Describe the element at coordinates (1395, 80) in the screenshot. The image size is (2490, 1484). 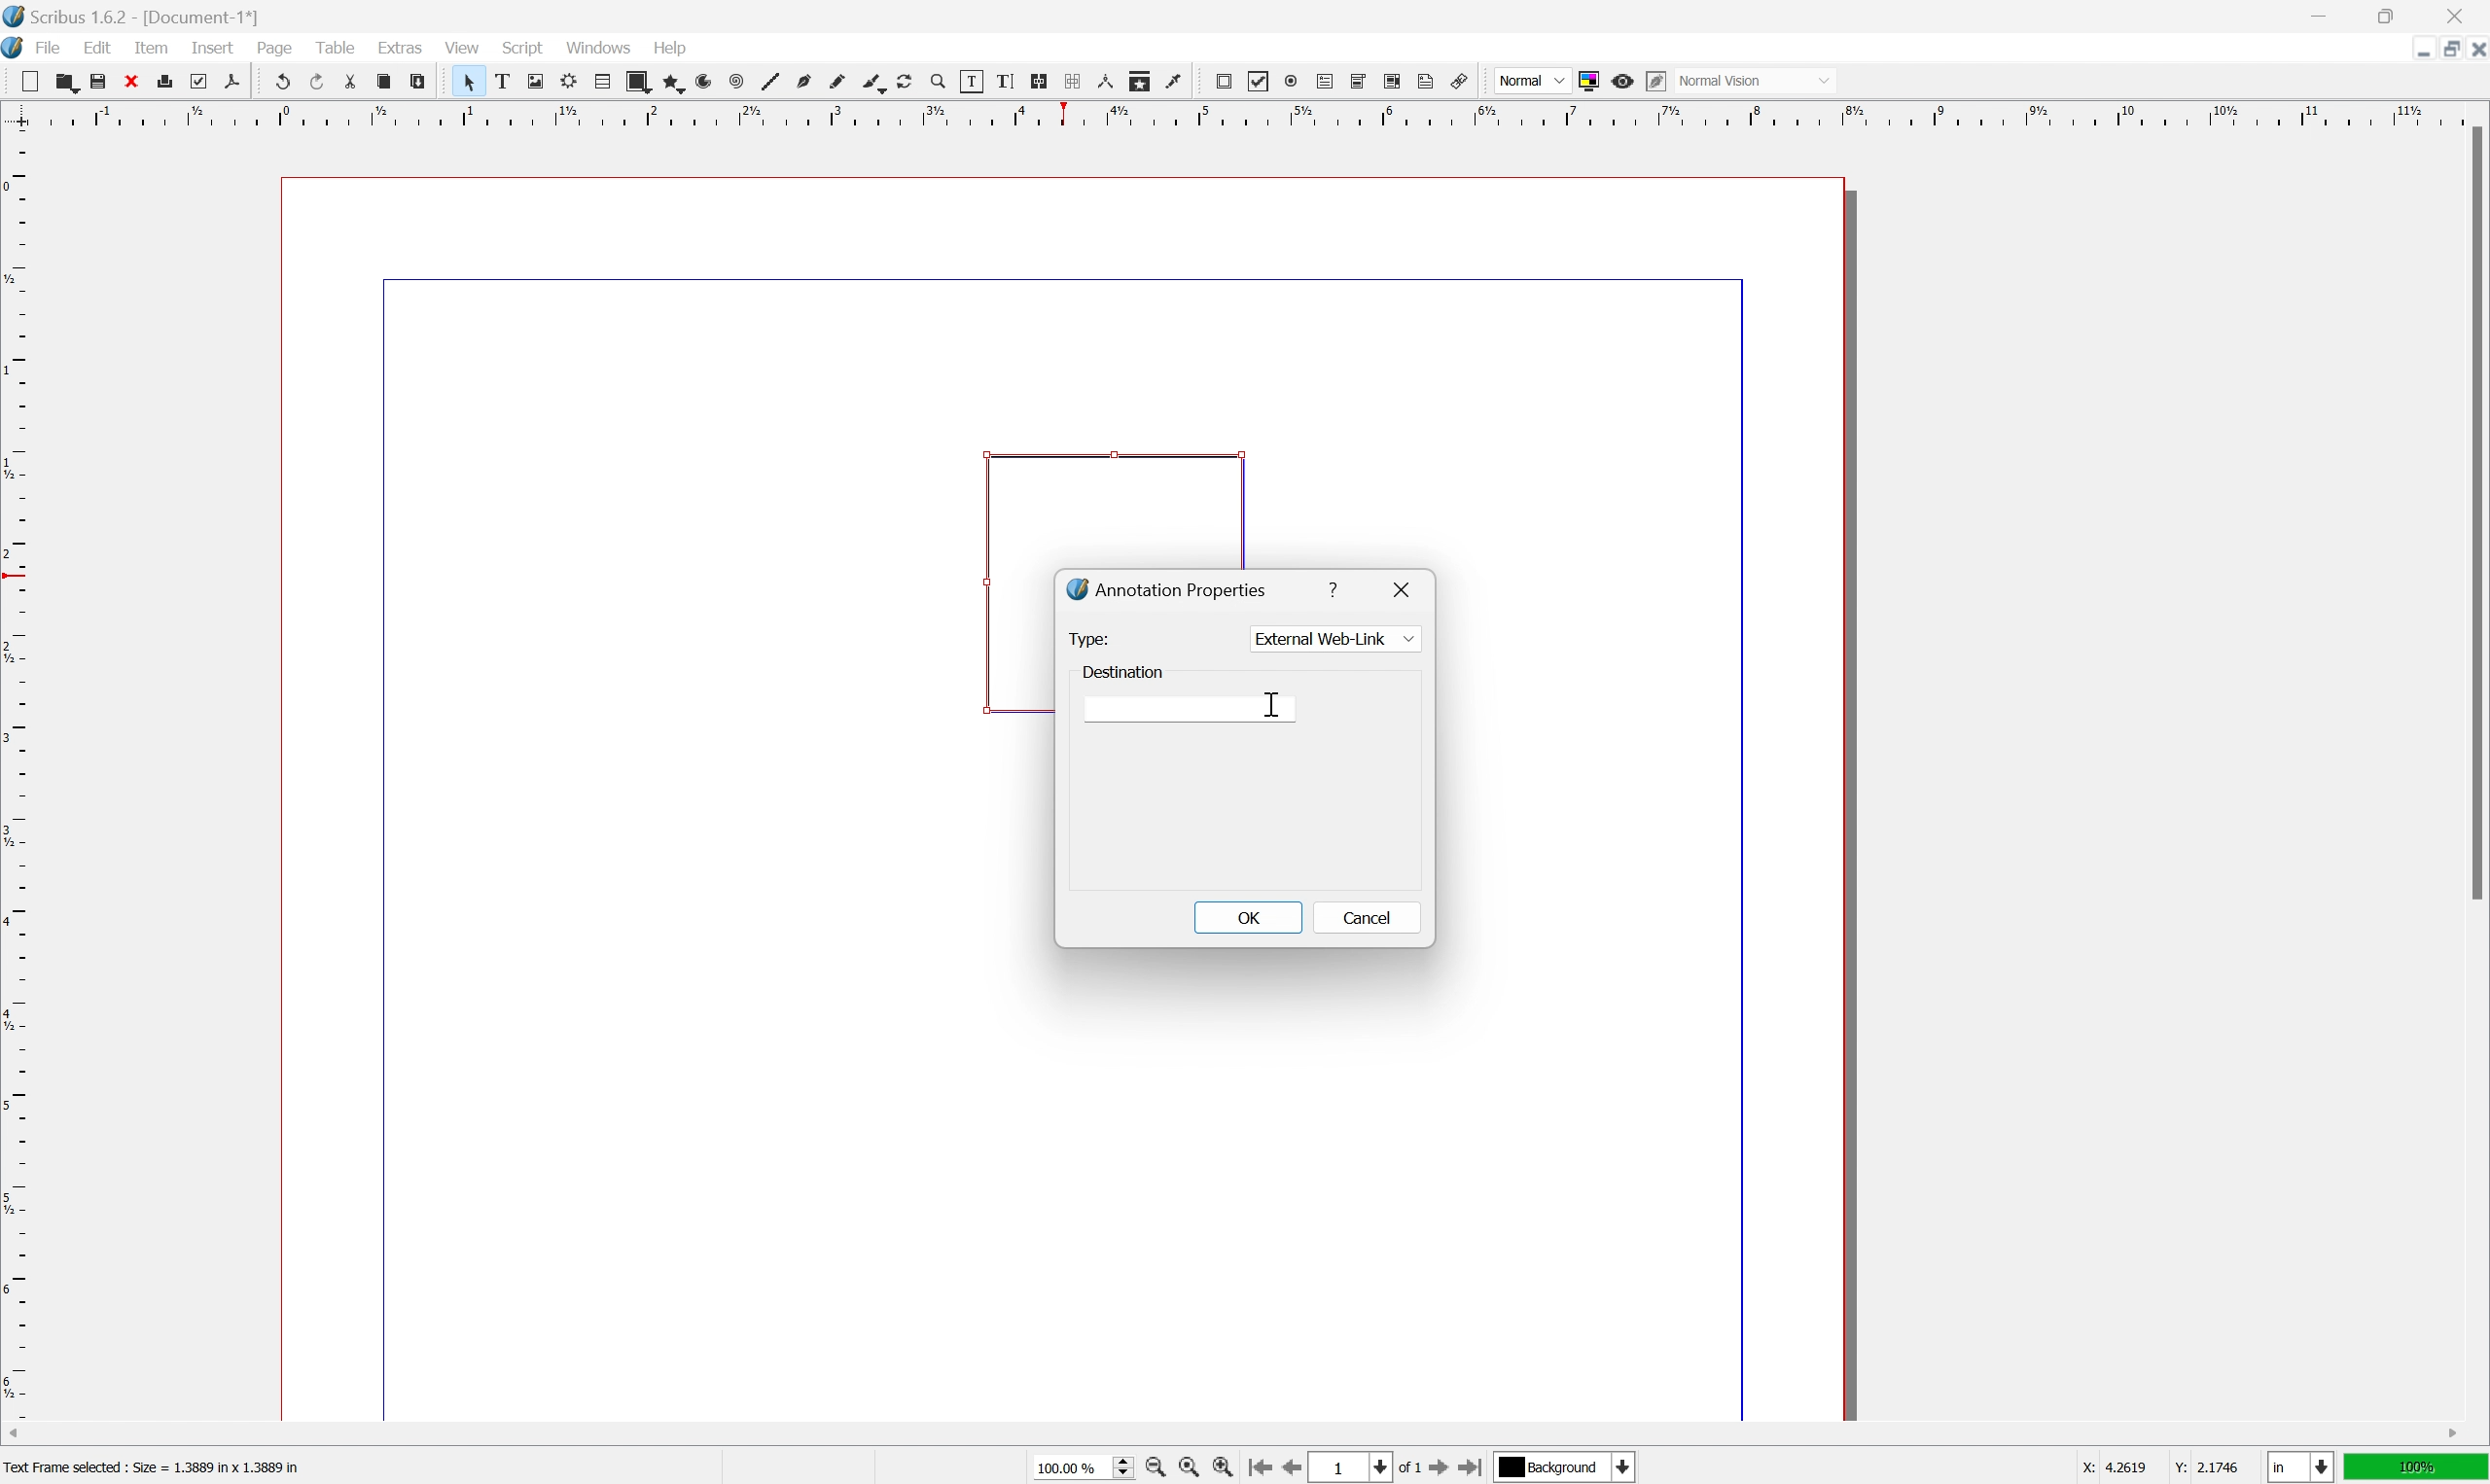
I see `pdf list box` at that location.